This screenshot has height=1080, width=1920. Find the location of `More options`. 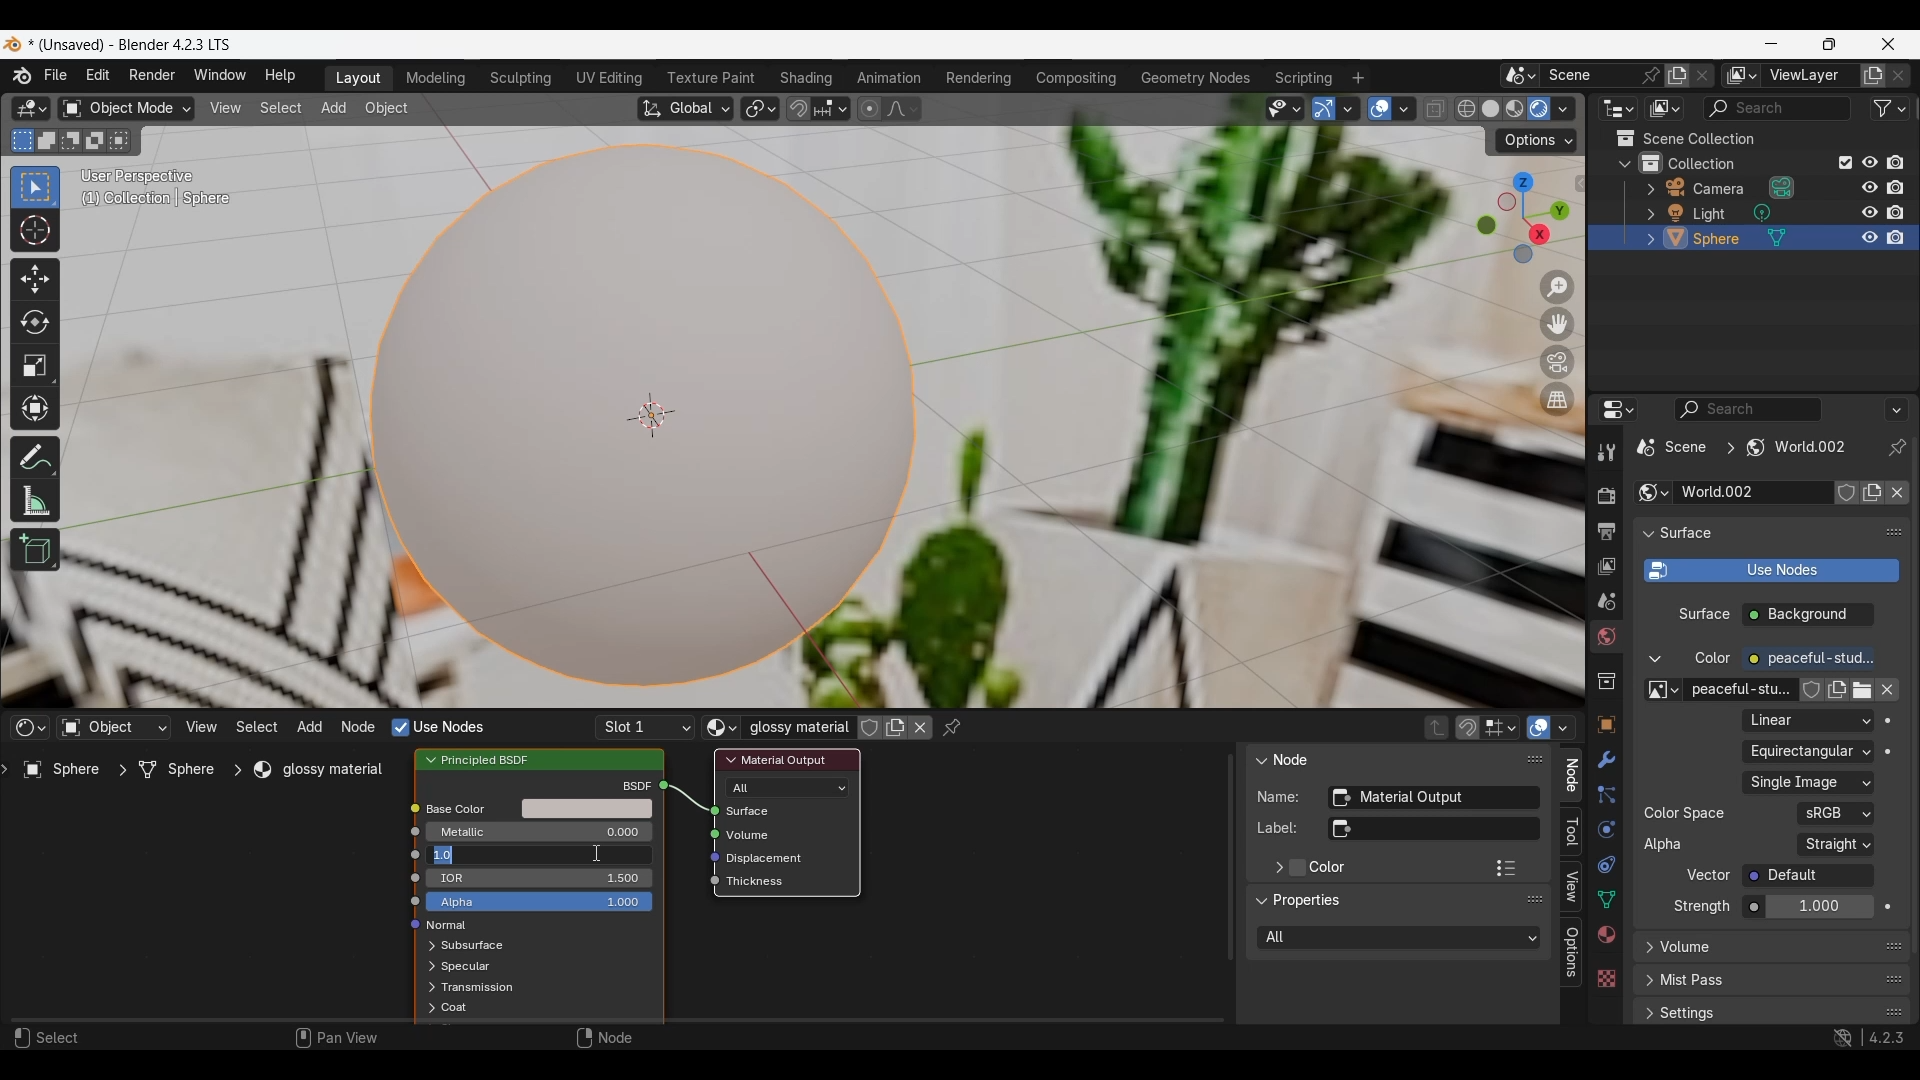

More options is located at coordinates (1896, 410).